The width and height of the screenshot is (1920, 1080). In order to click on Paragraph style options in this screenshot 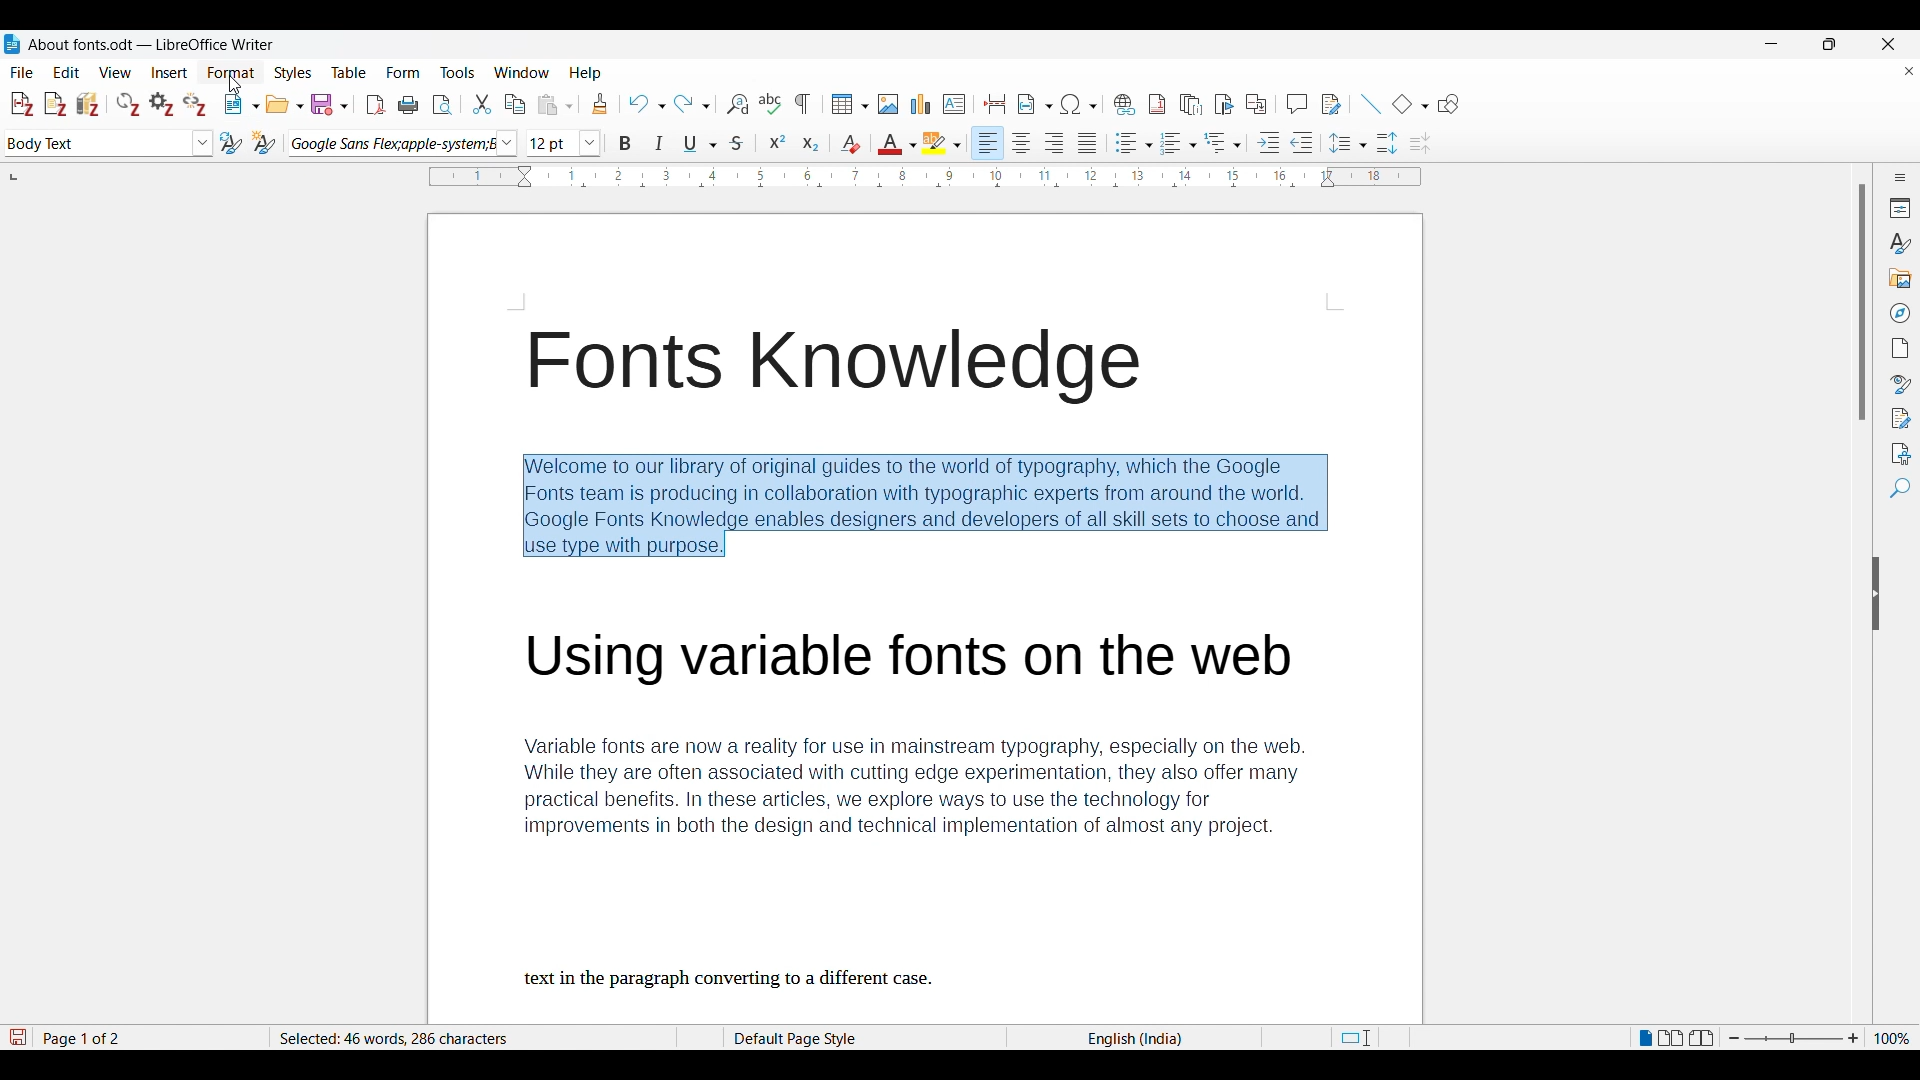, I will do `click(110, 143)`.